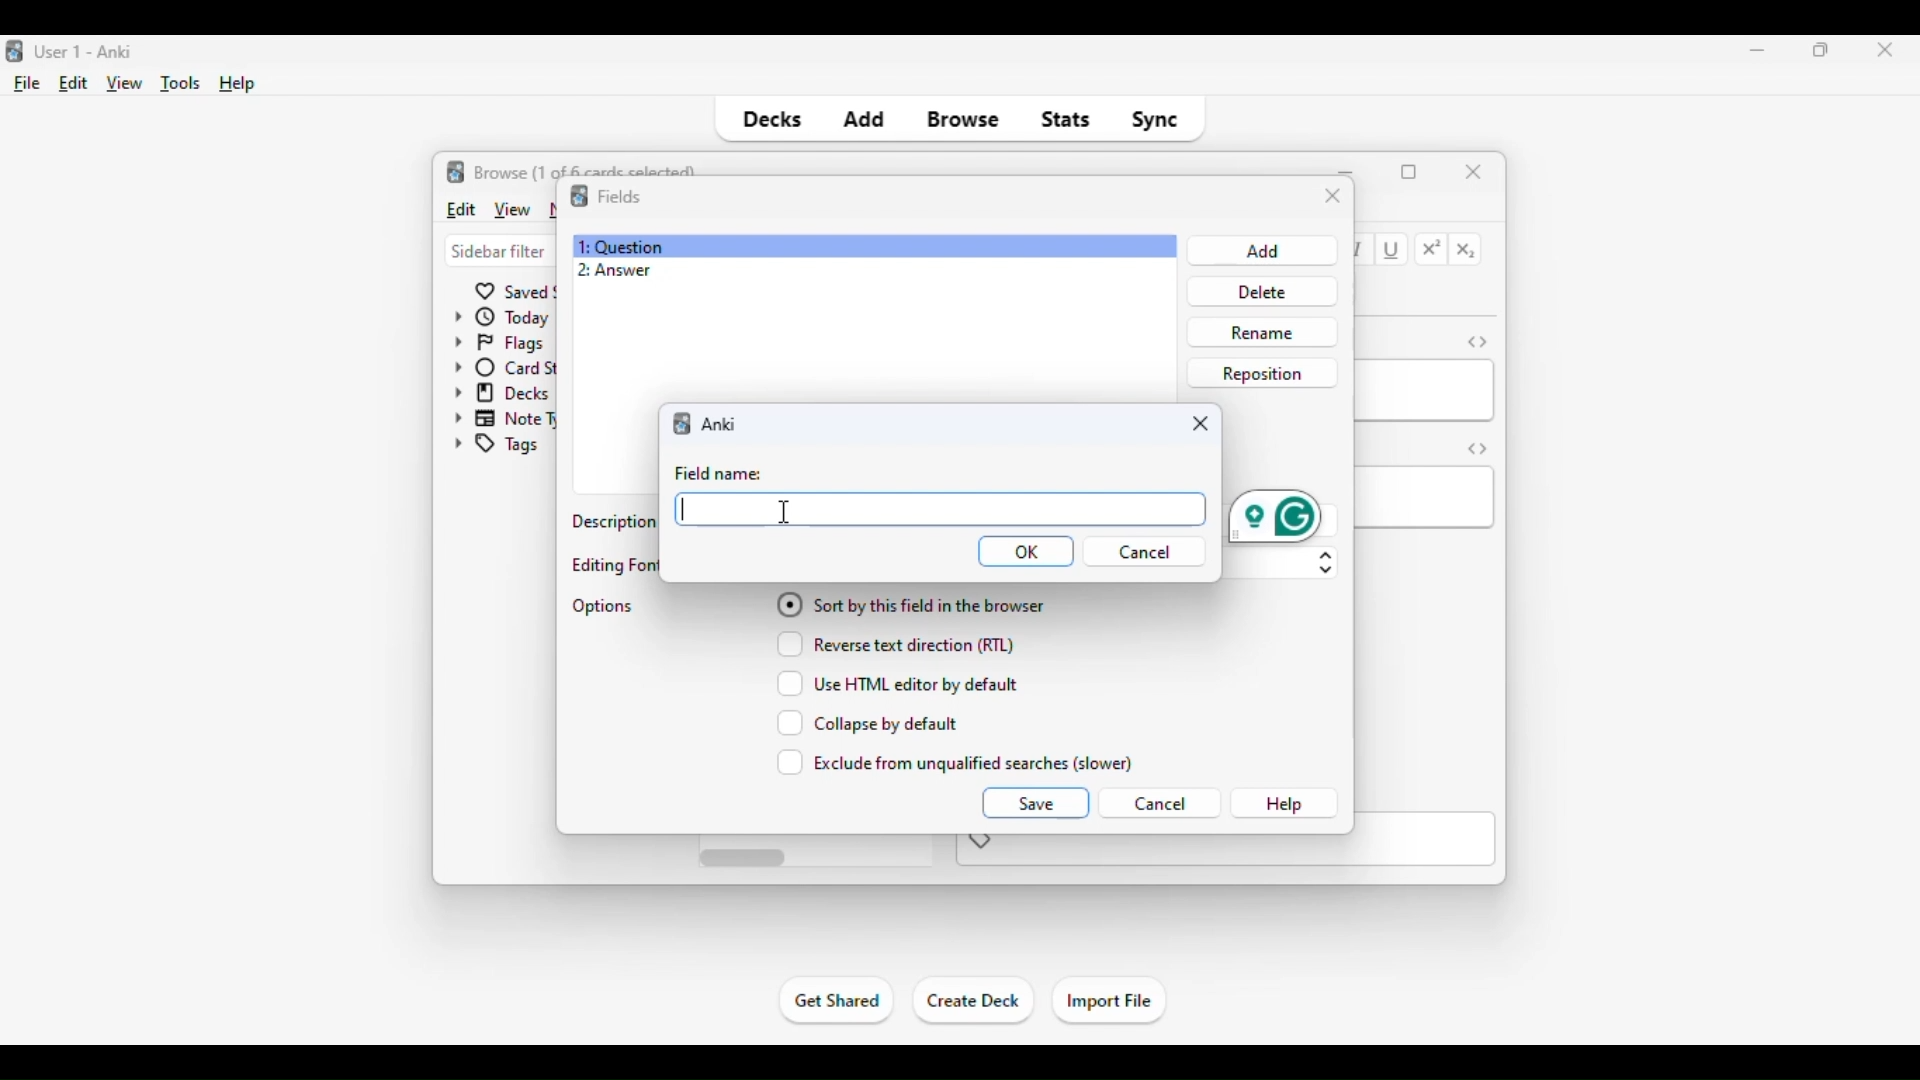  What do you see at coordinates (940, 508) in the screenshot?
I see `typing field name` at bounding box center [940, 508].